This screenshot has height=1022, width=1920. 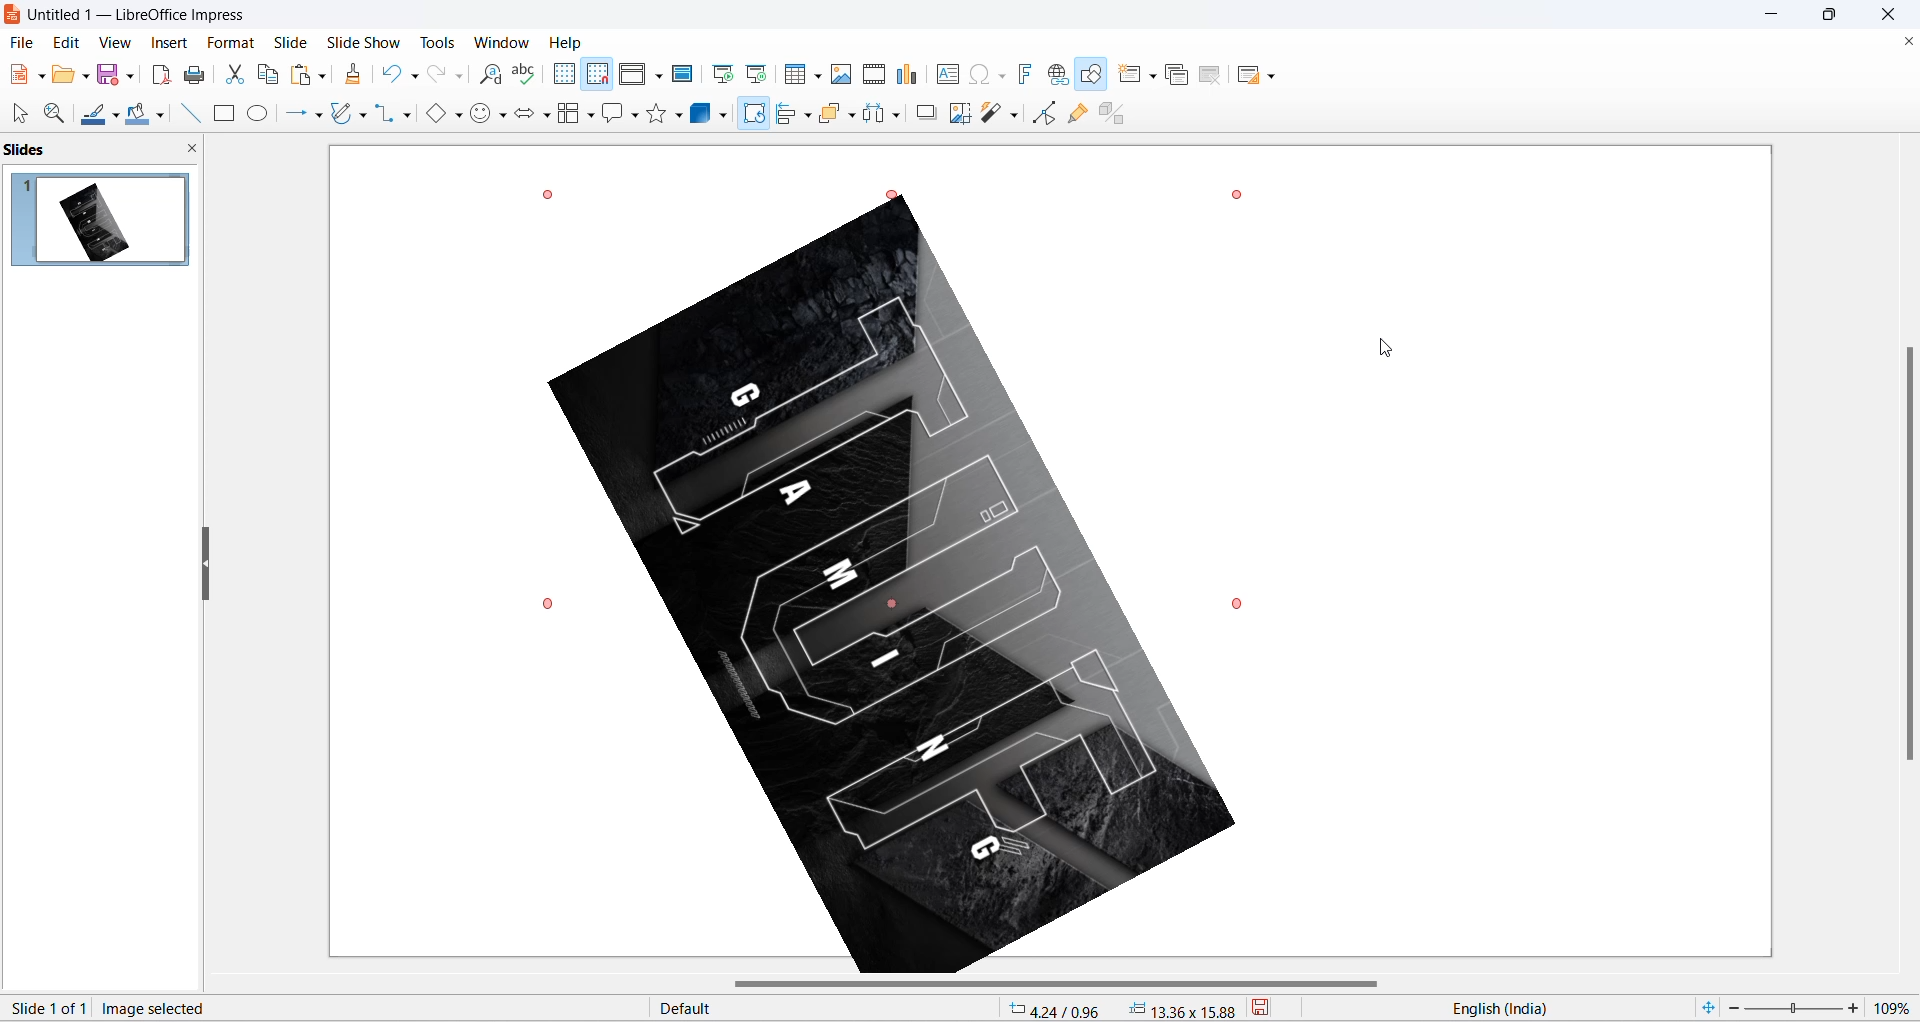 What do you see at coordinates (1119, 111) in the screenshot?
I see `toggle extrusion` at bounding box center [1119, 111].